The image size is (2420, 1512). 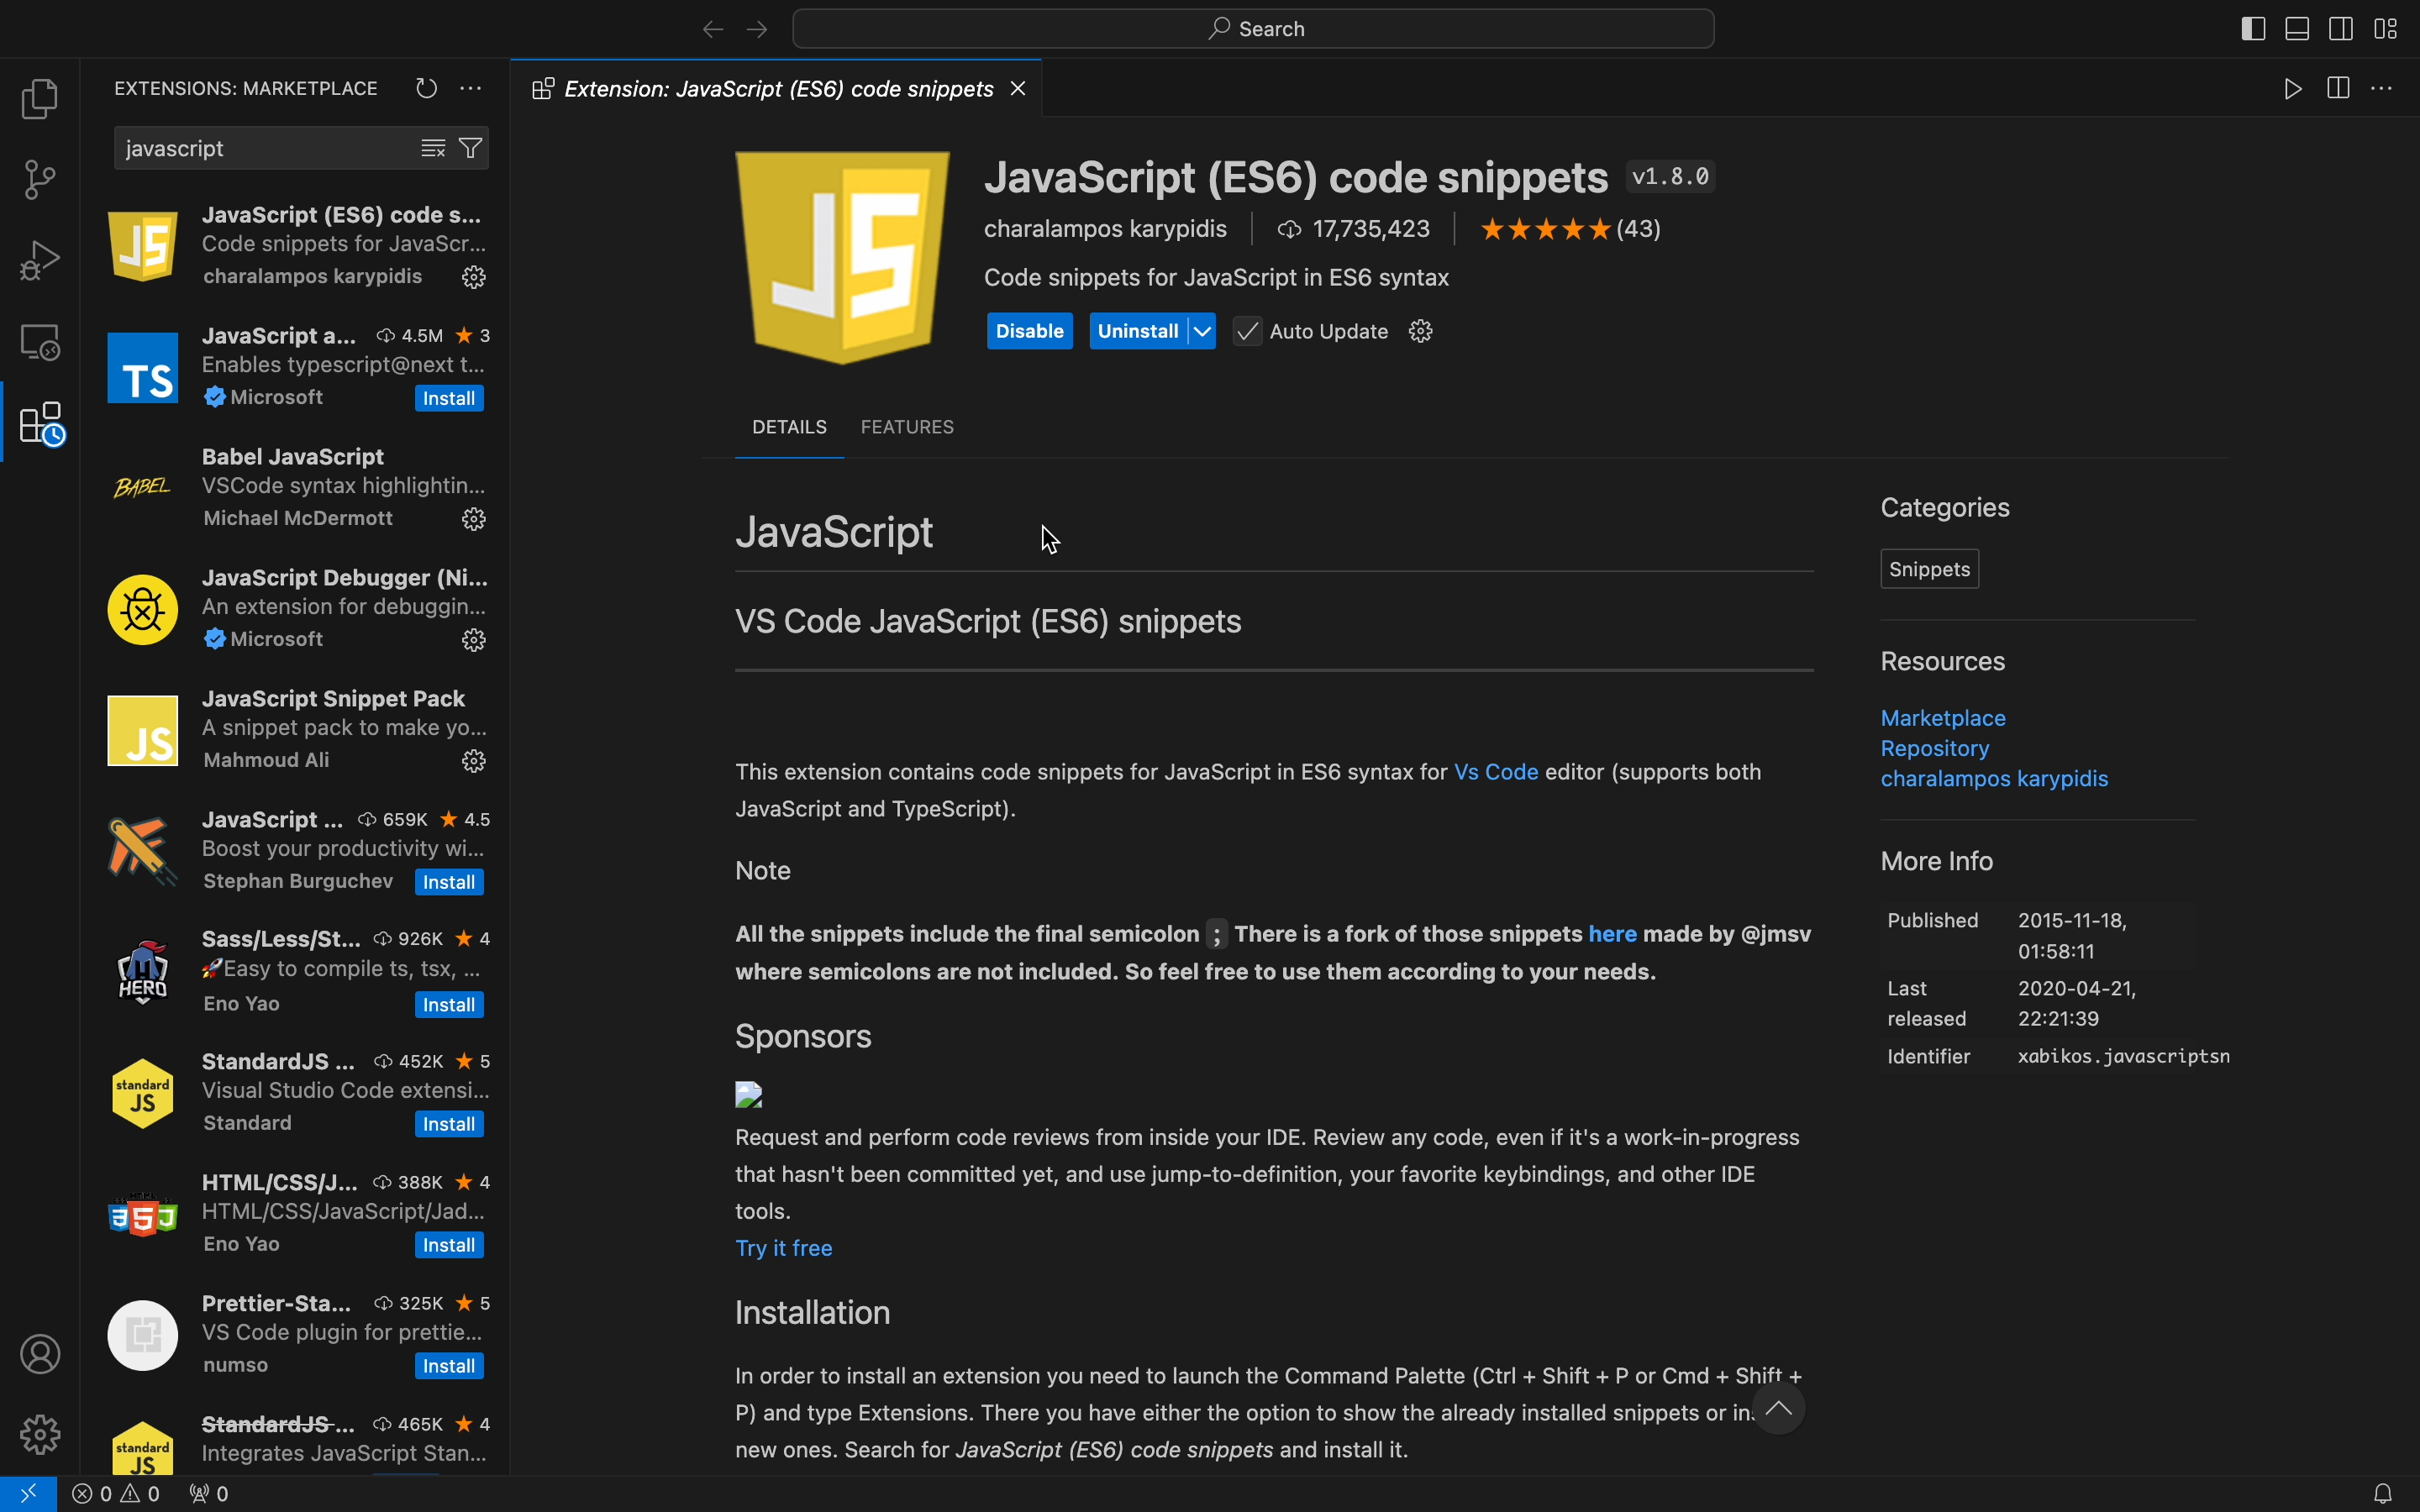 What do you see at coordinates (918, 426) in the screenshot?
I see `features` at bounding box center [918, 426].